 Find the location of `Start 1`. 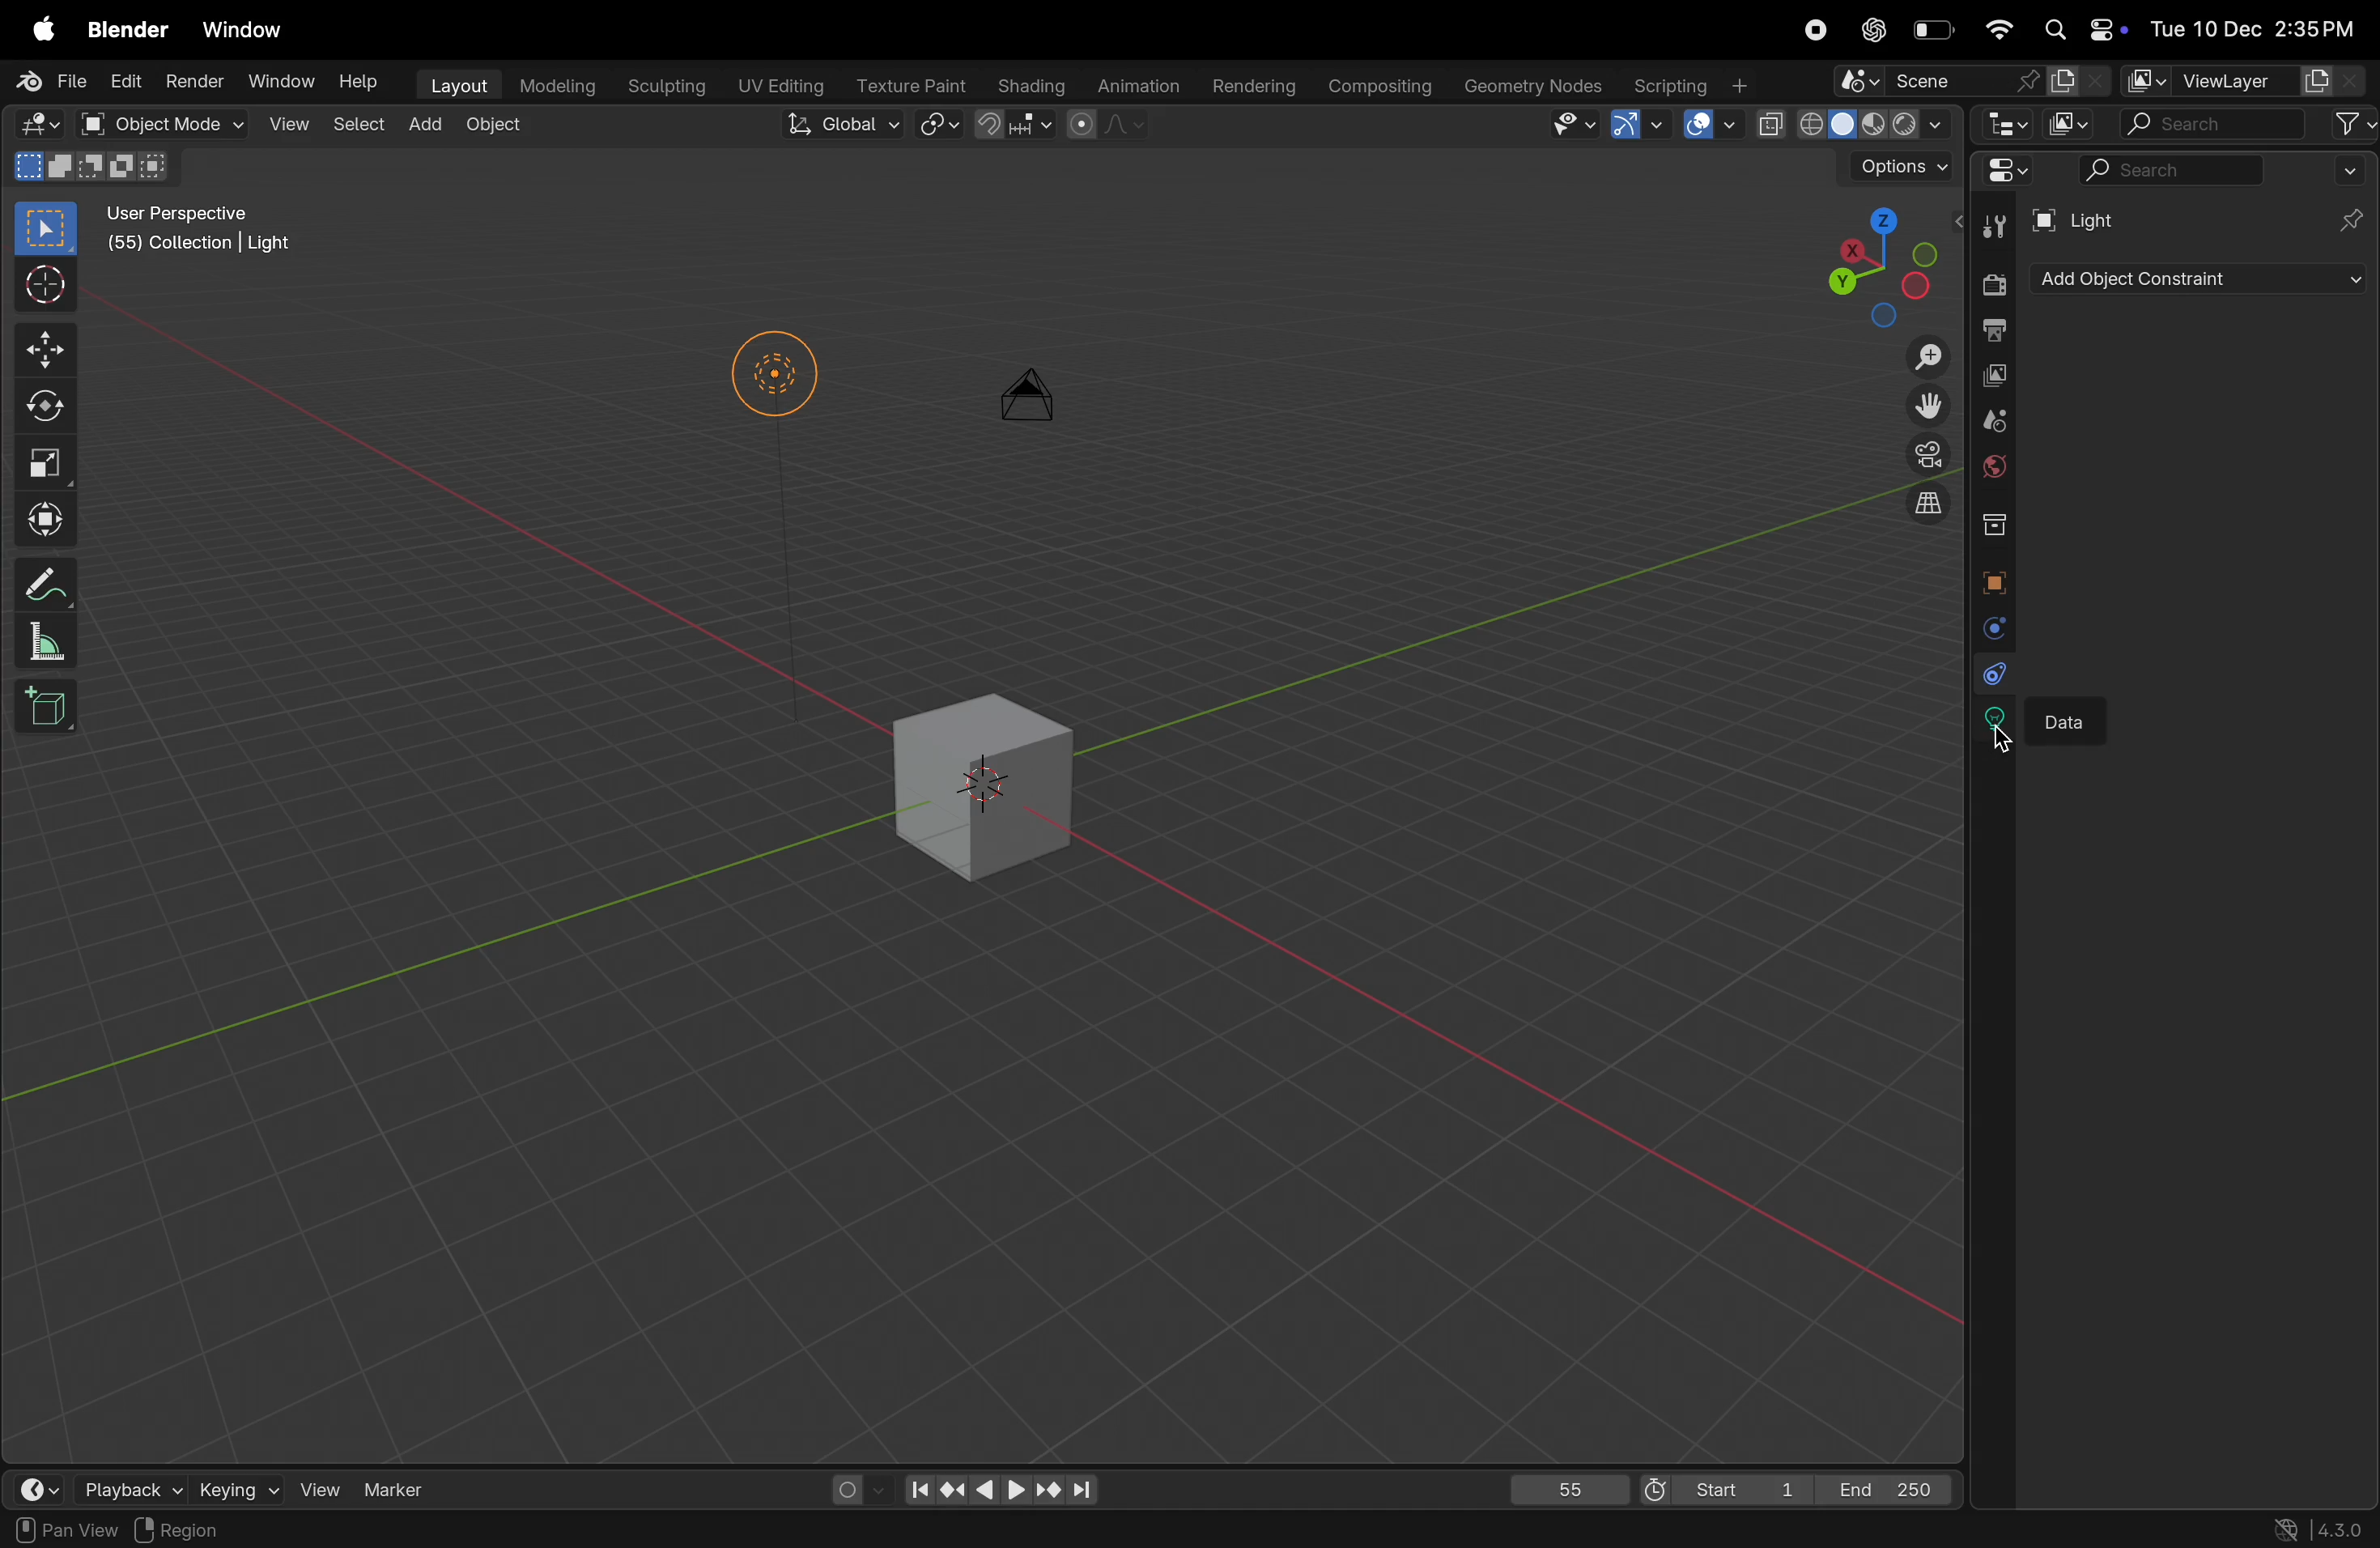

Start 1 is located at coordinates (1723, 1486).